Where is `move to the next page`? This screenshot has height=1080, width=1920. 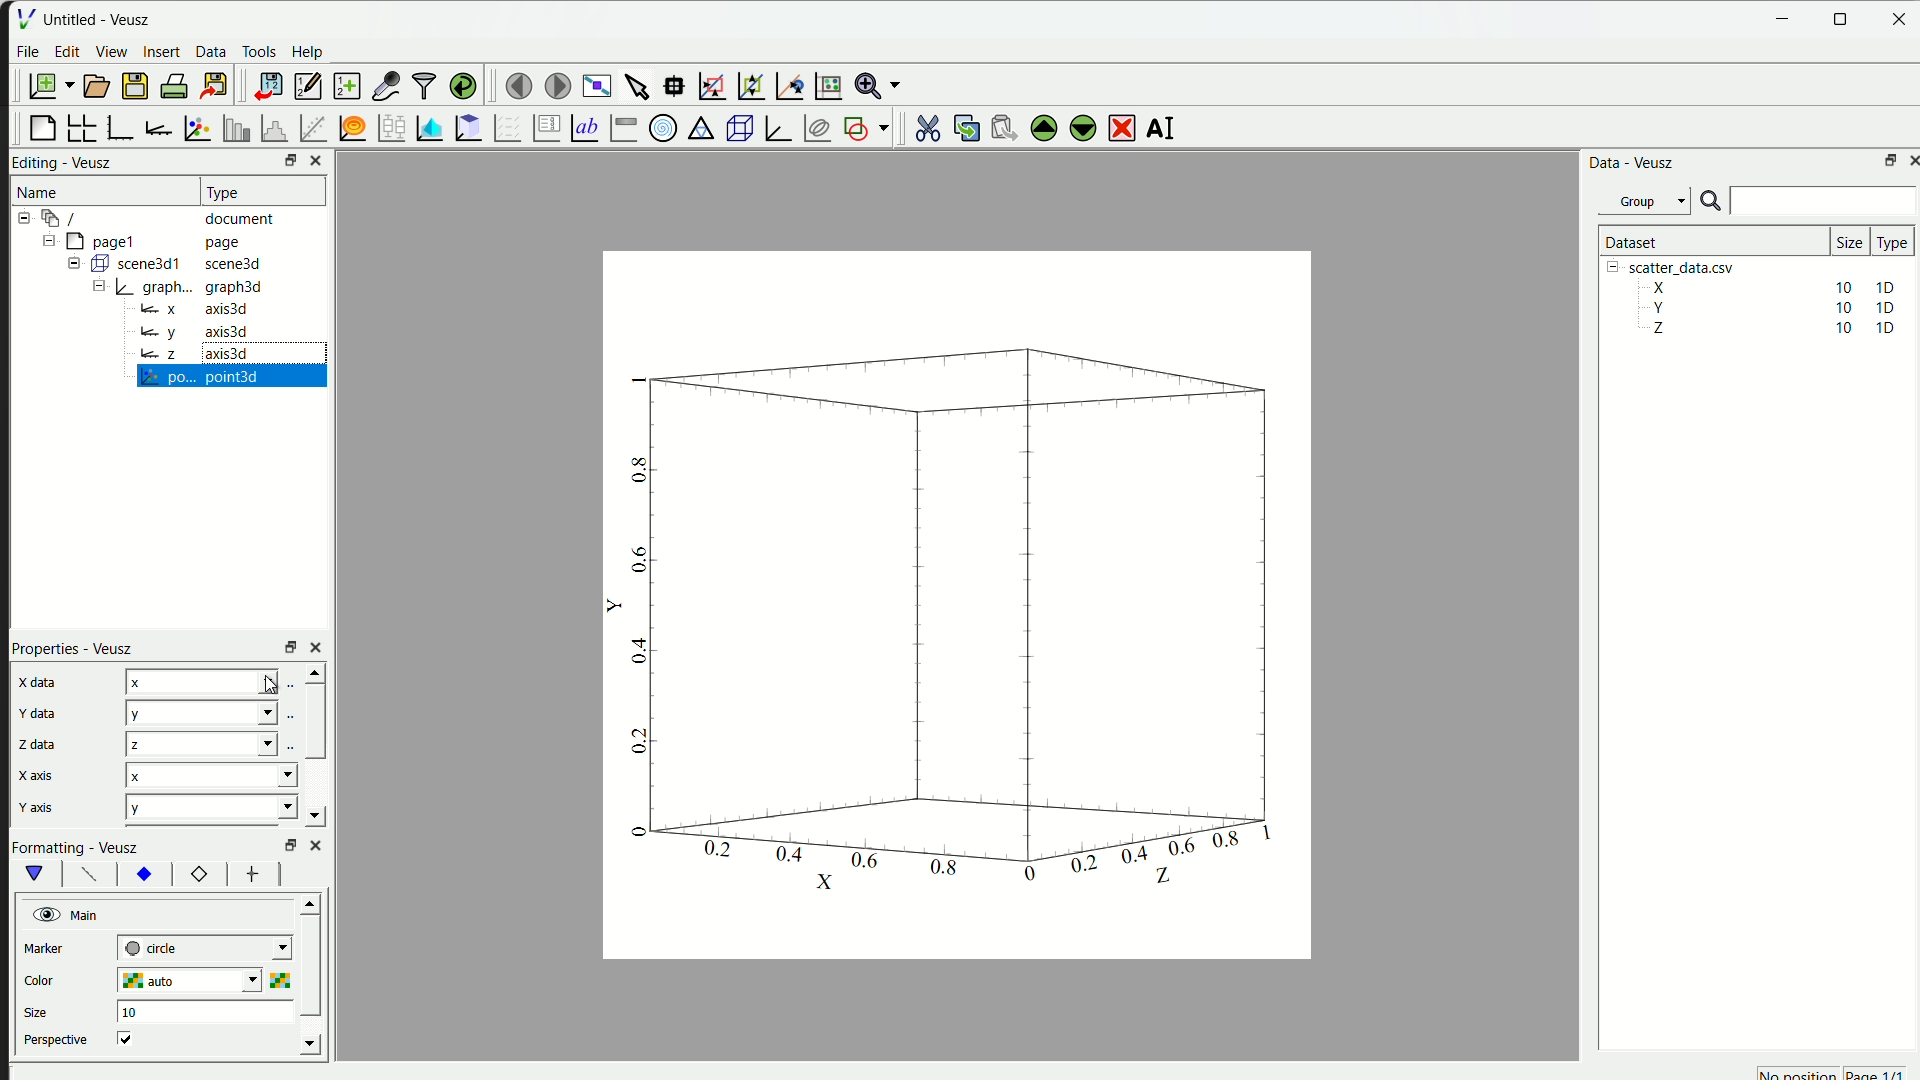
move to the next page is located at coordinates (554, 84).